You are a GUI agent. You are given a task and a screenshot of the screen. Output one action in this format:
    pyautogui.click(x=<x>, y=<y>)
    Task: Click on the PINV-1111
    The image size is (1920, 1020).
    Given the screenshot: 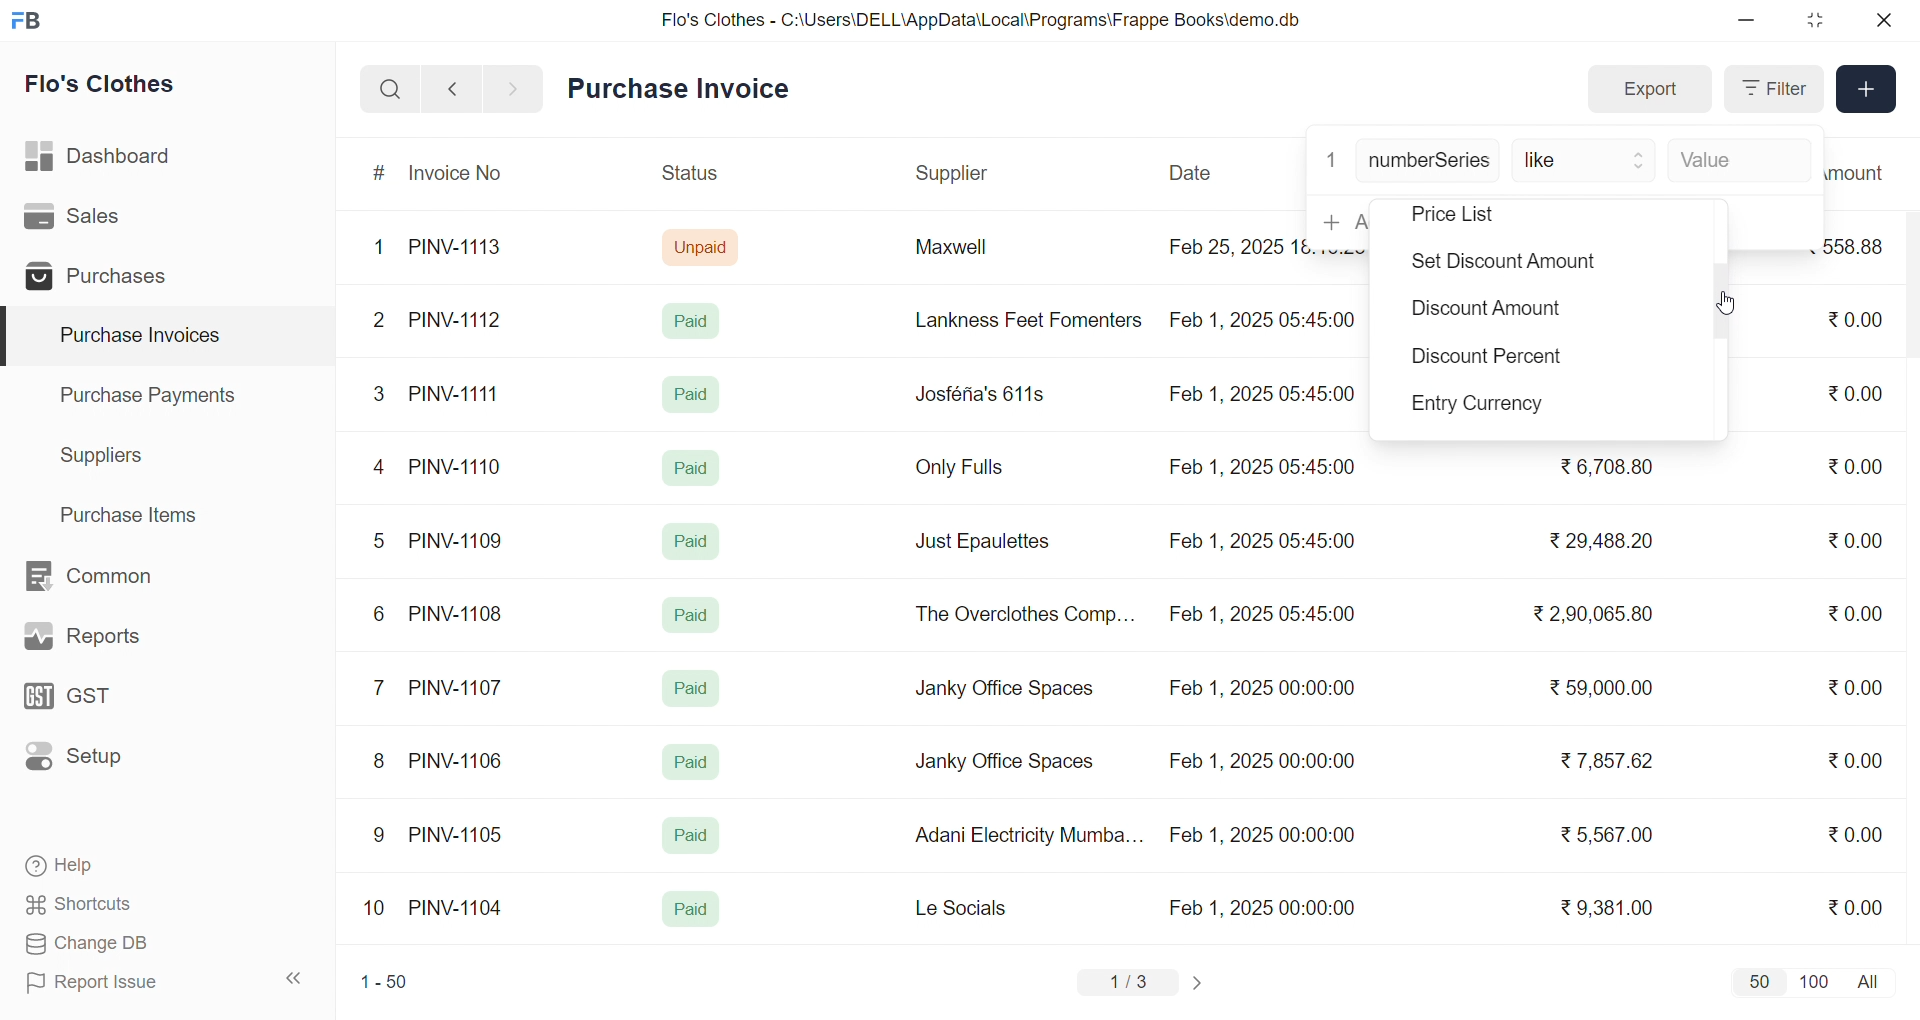 What is the action you would take?
    pyautogui.click(x=456, y=393)
    